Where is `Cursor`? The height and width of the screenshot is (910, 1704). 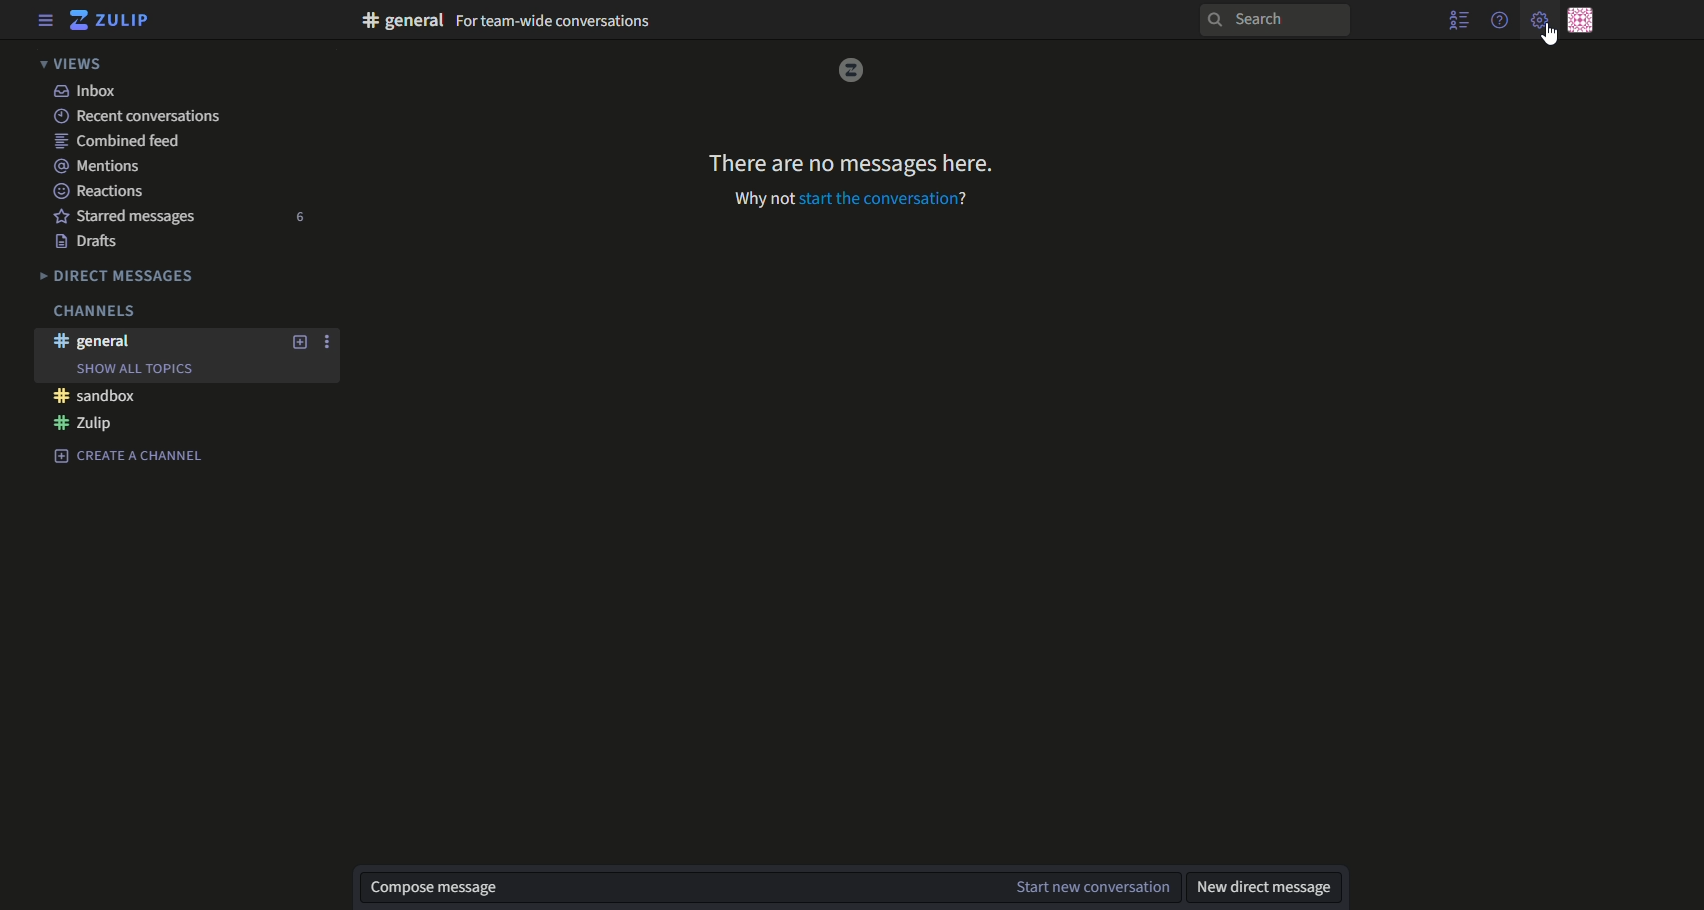 Cursor is located at coordinates (1548, 37).